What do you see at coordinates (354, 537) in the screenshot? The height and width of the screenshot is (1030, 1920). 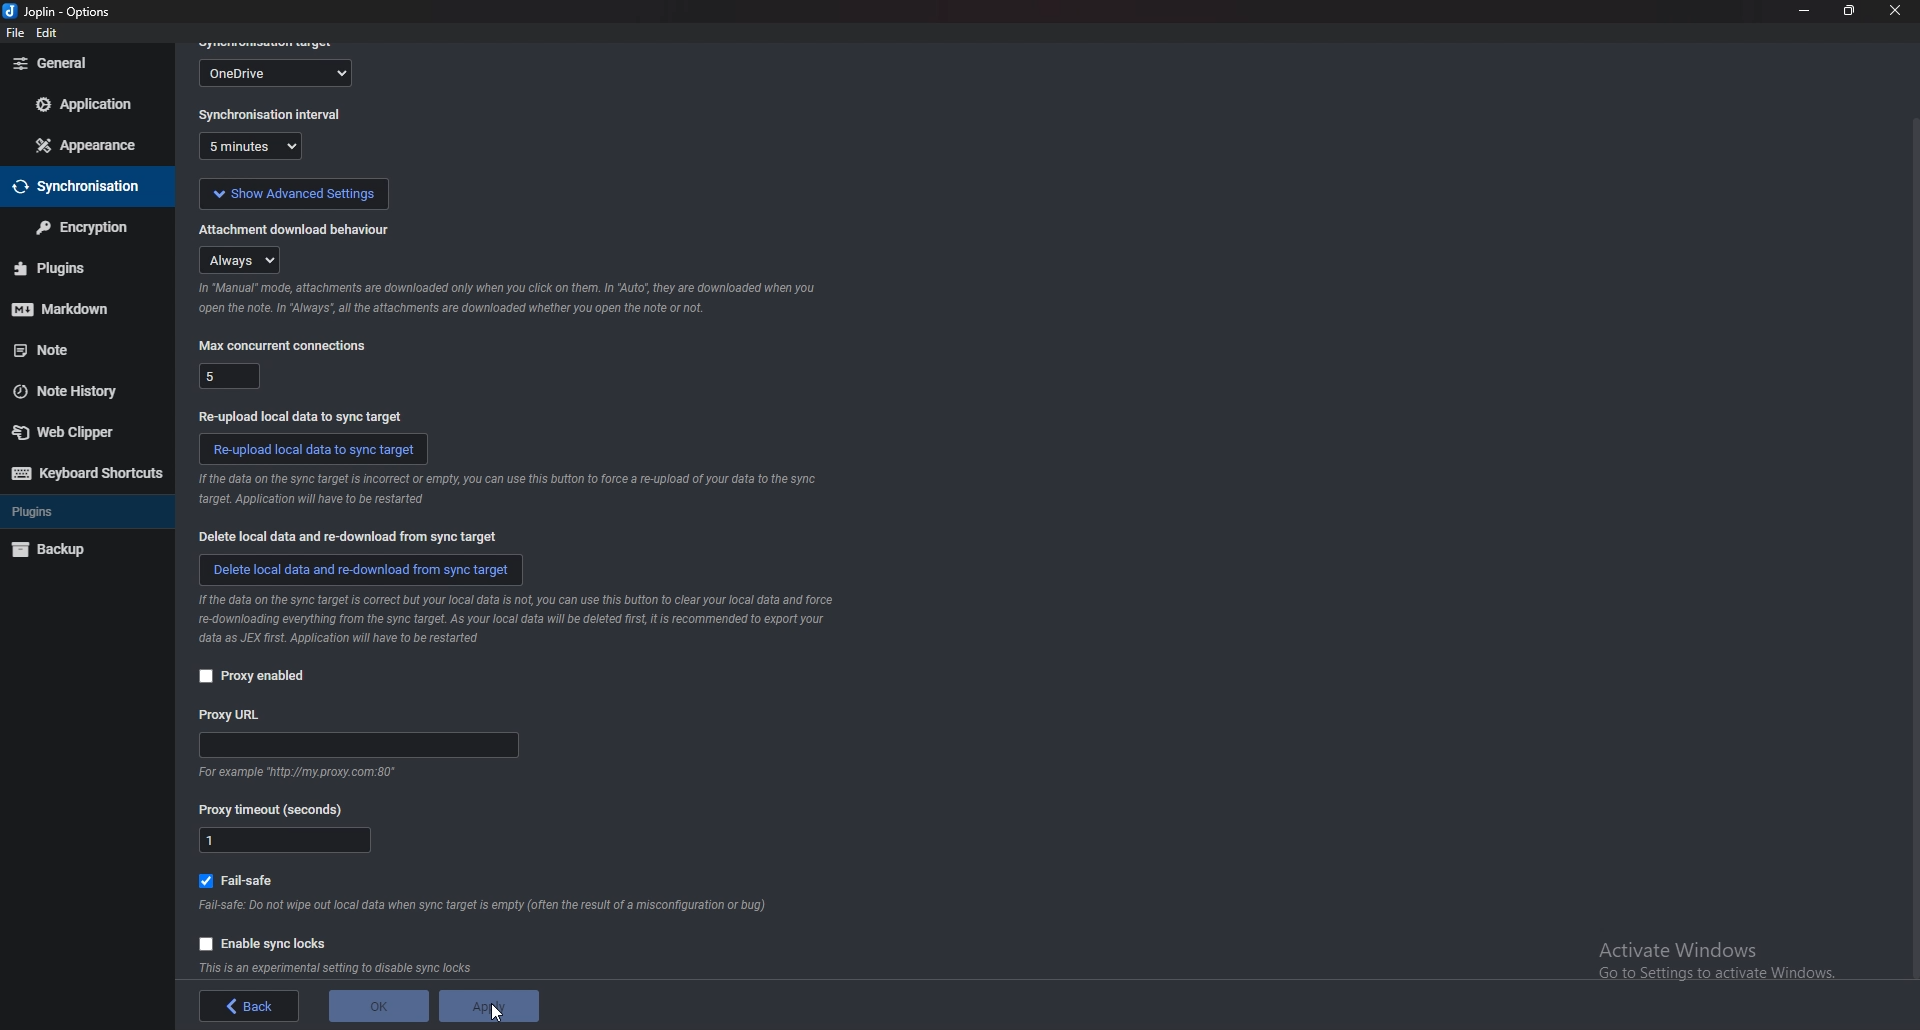 I see `delete local data` at bounding box center [354, 537].